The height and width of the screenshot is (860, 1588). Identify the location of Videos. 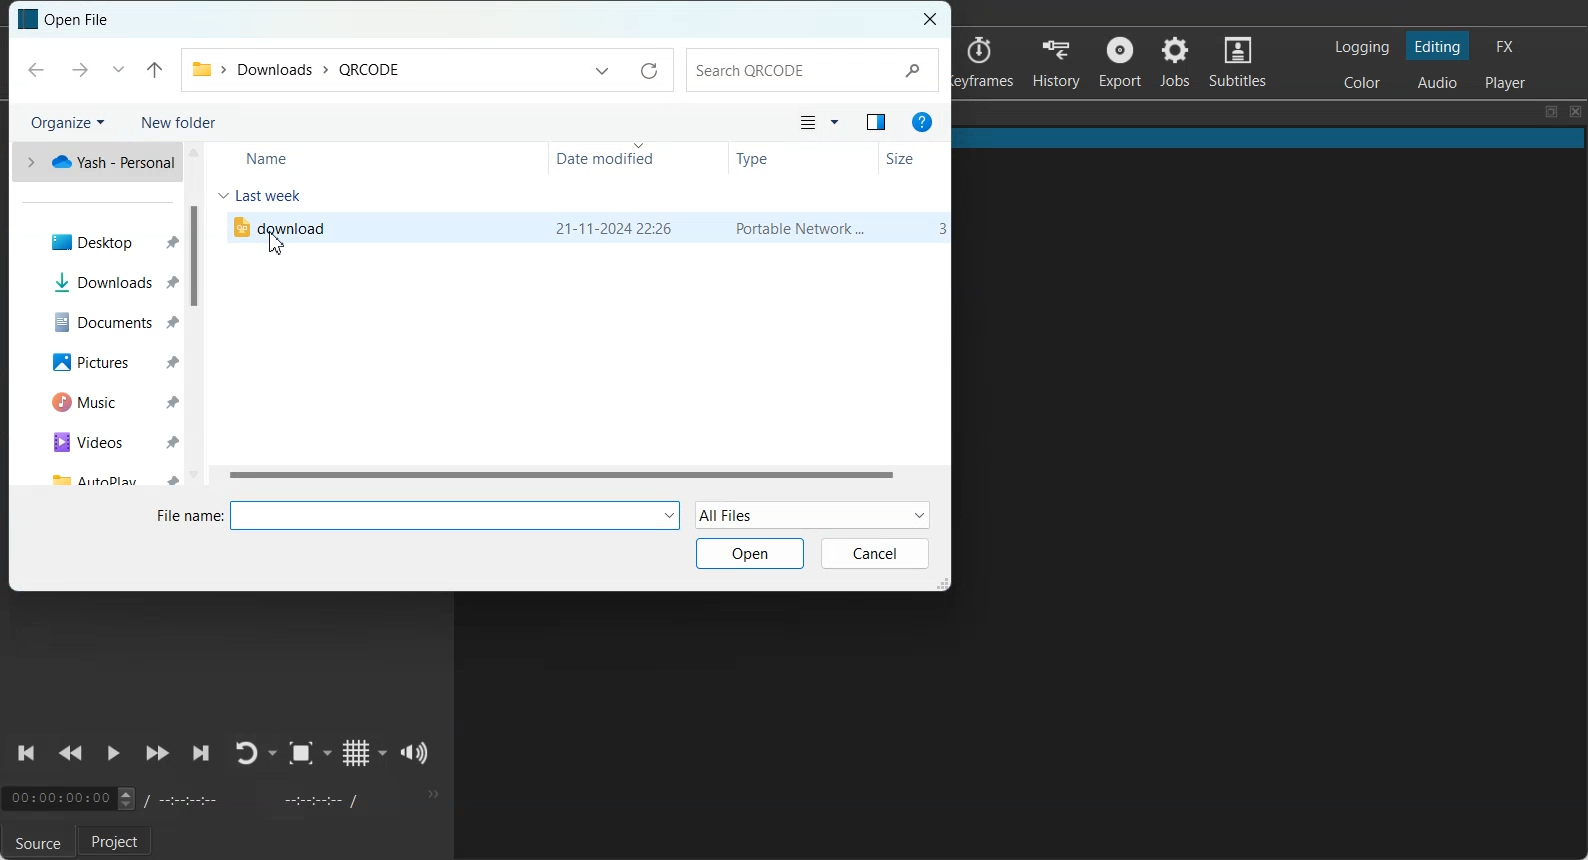
(106, 442).